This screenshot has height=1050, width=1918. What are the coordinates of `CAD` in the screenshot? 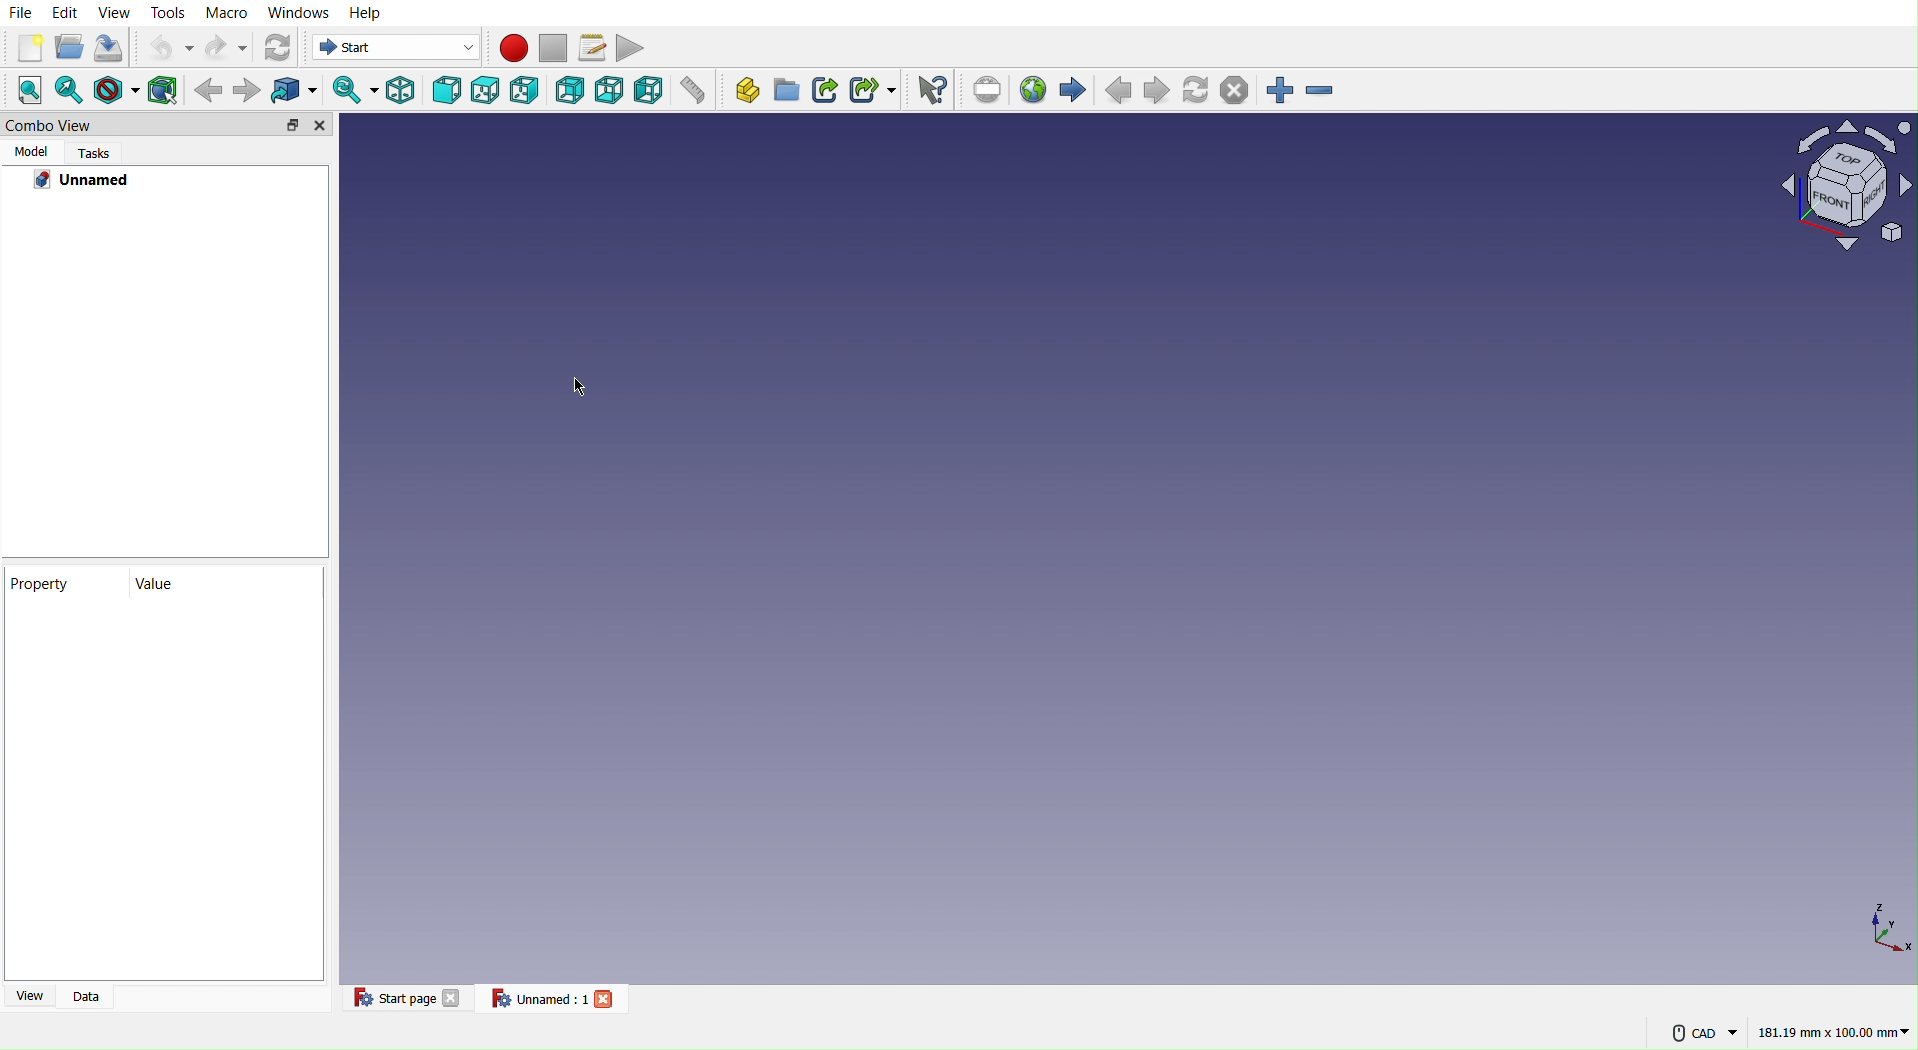 It's located at (1696, 1035).